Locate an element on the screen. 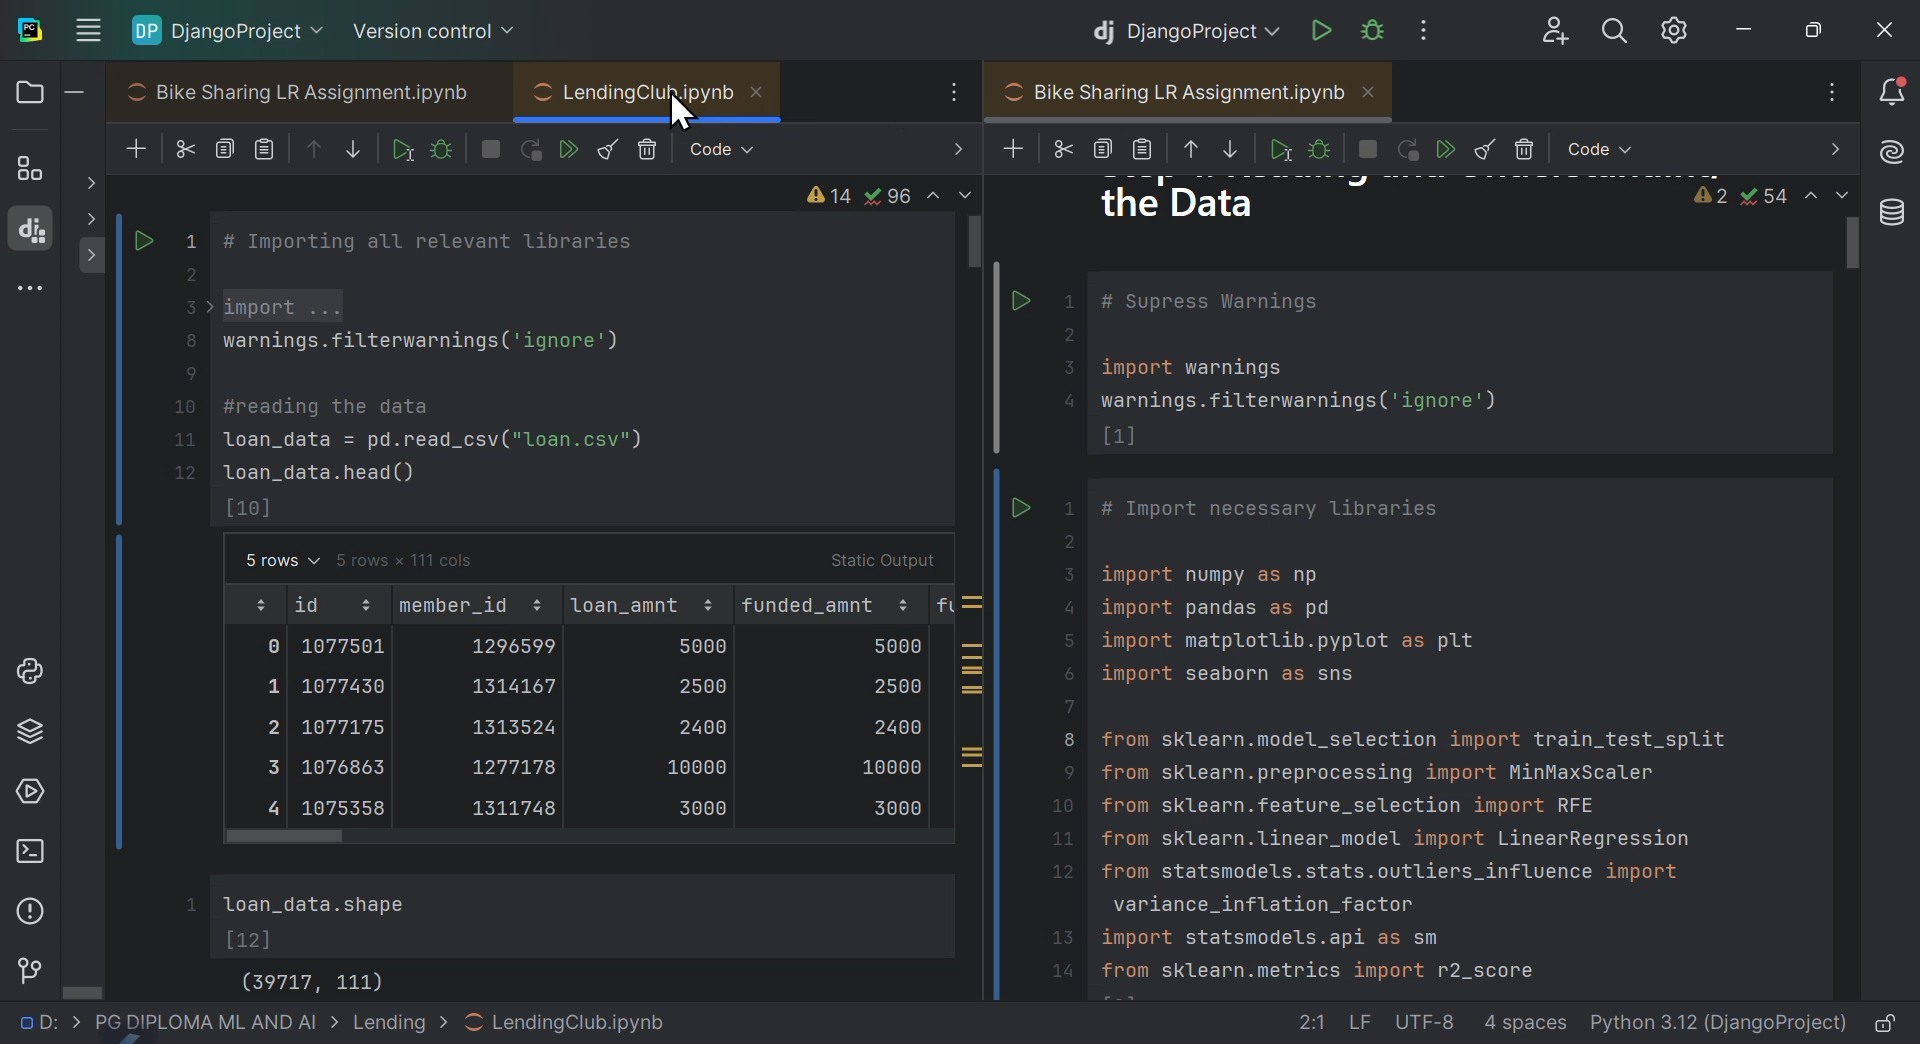 The height and width of the screenshot is (1044, 1920). run cell and select below is located at coordinates (401, 148).